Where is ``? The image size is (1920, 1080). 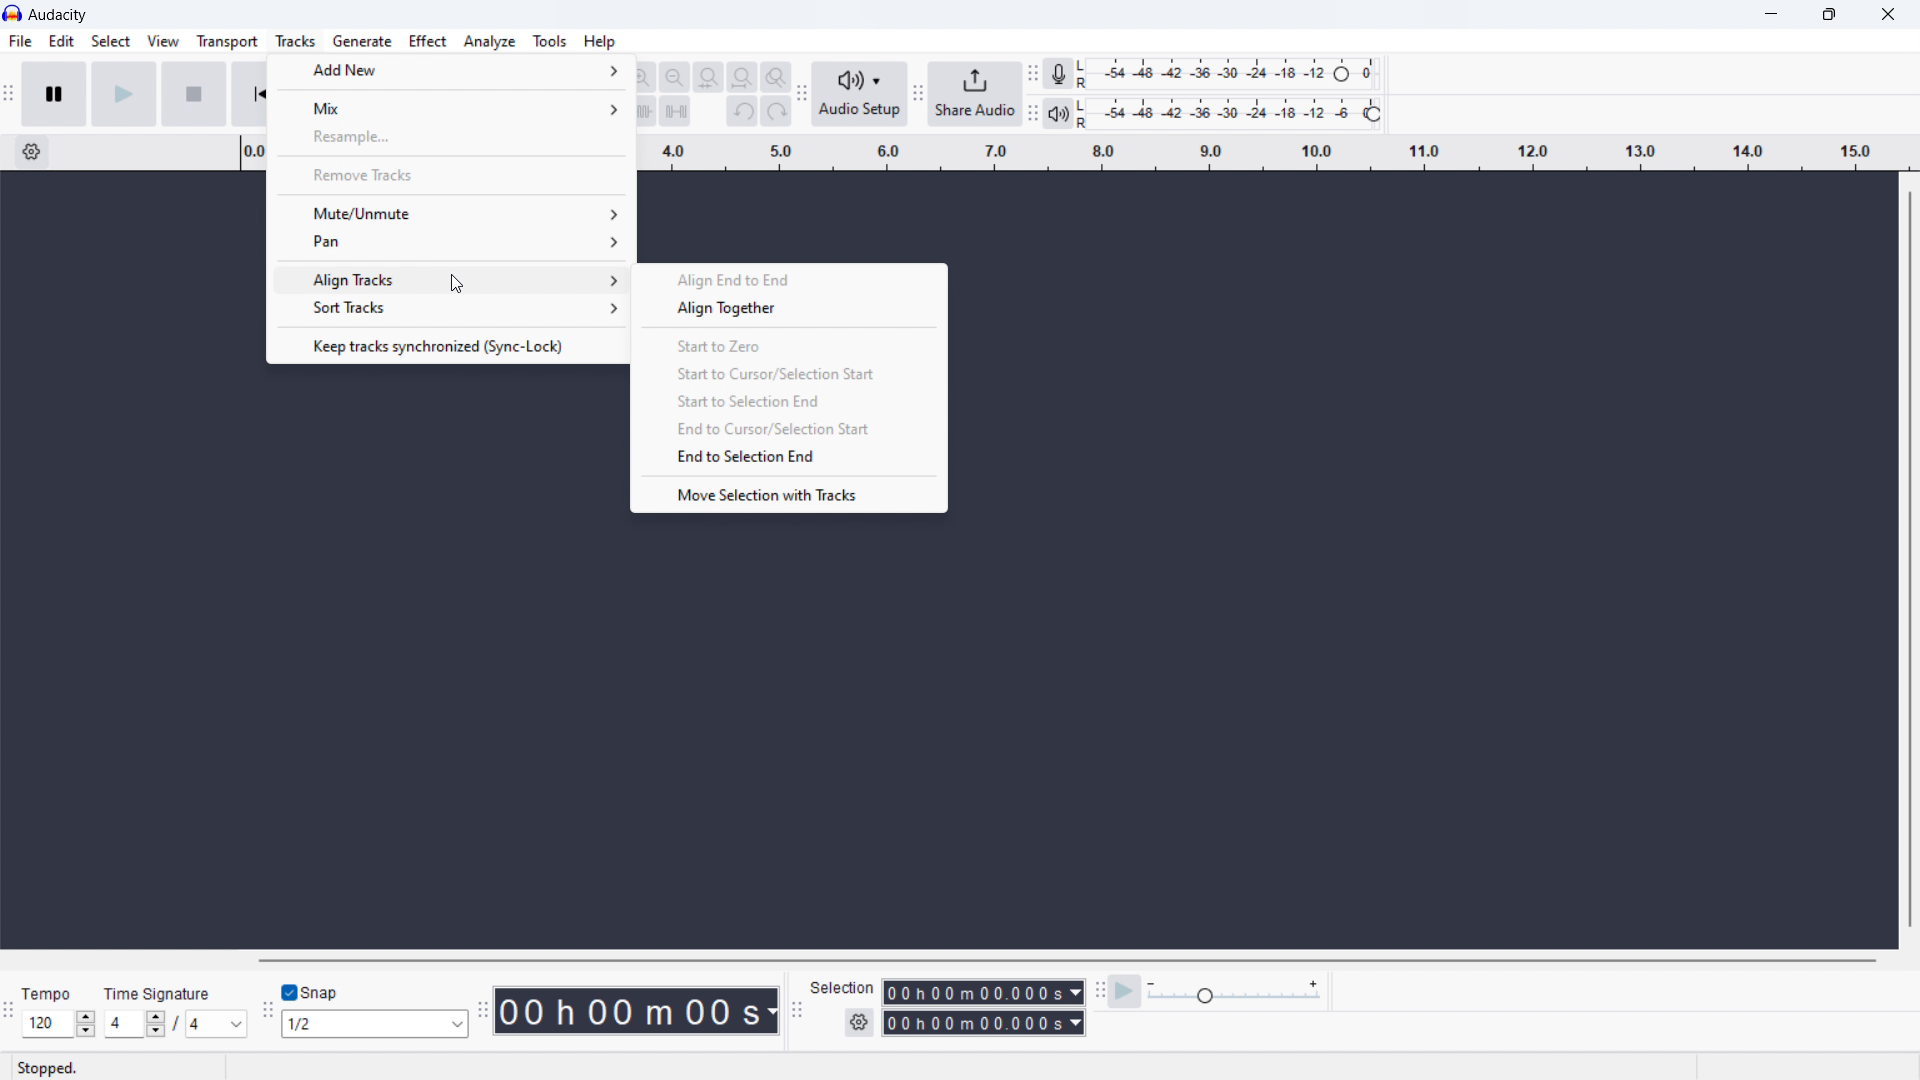
 is located at coordinates (1098, 989).